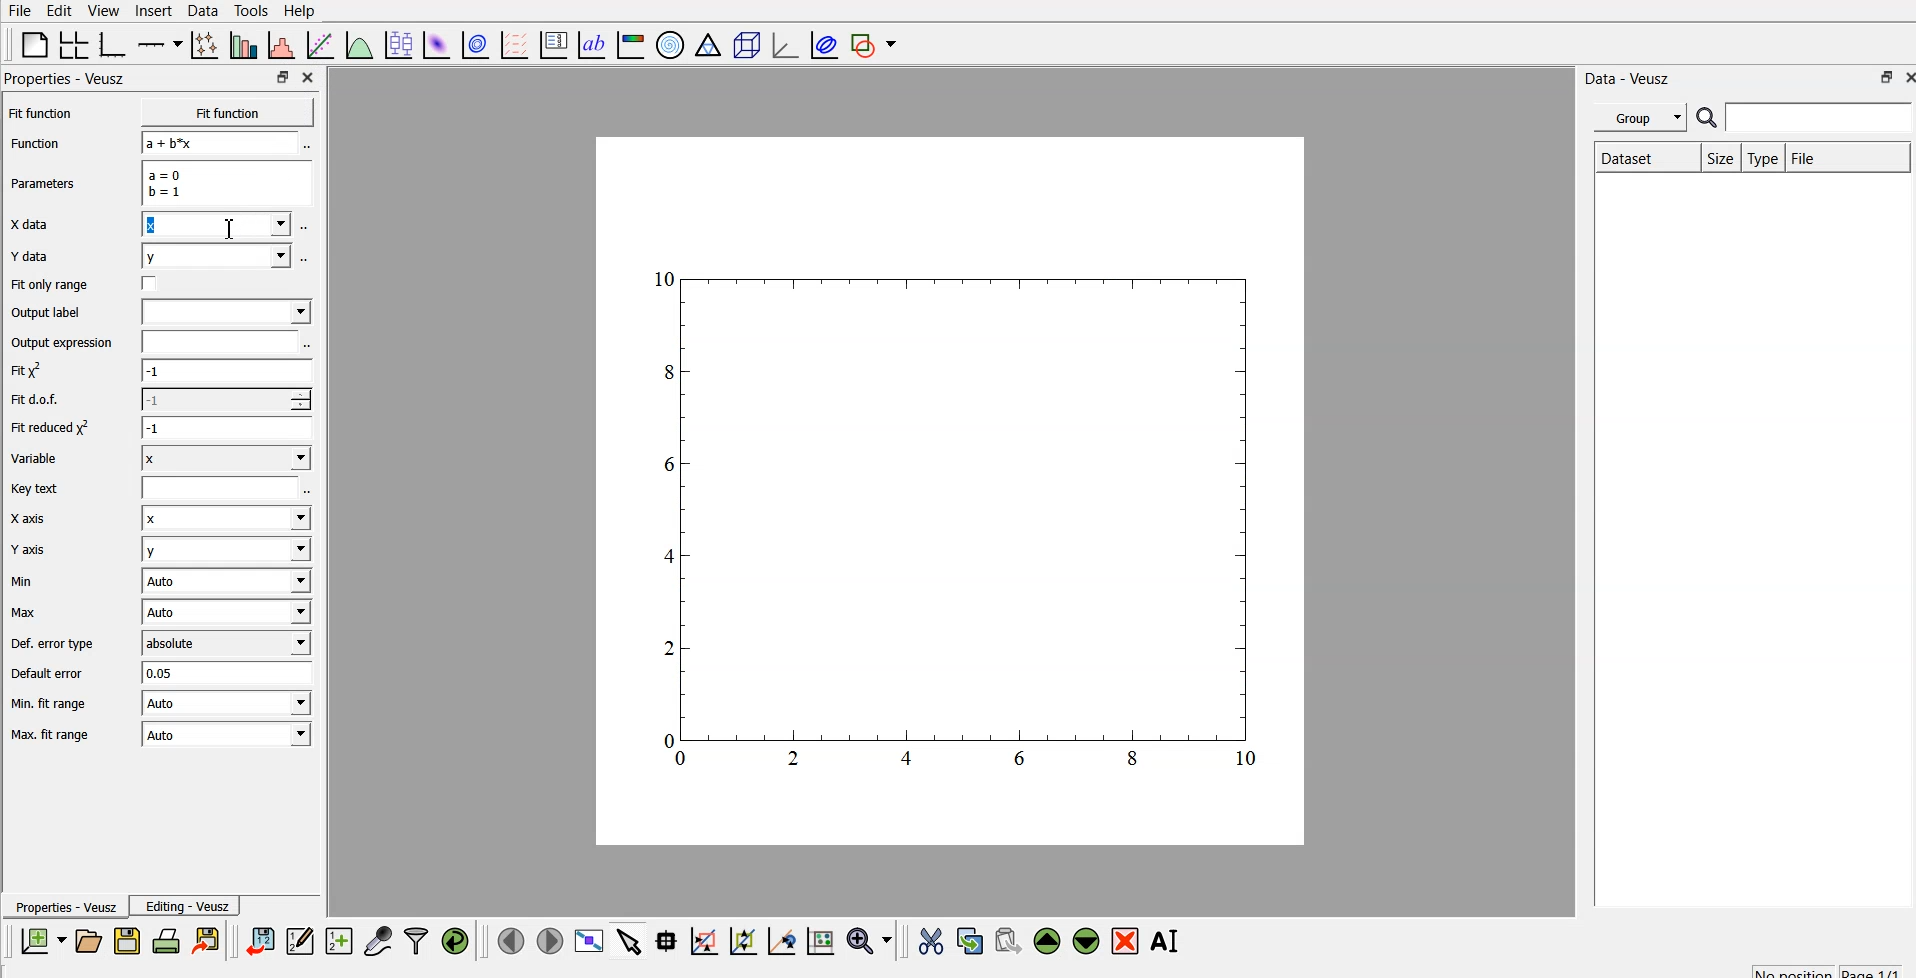  What do you see at coordinates (358, 47) in the screenshot?
I see `plot a function` at bounding box center [358, 47].